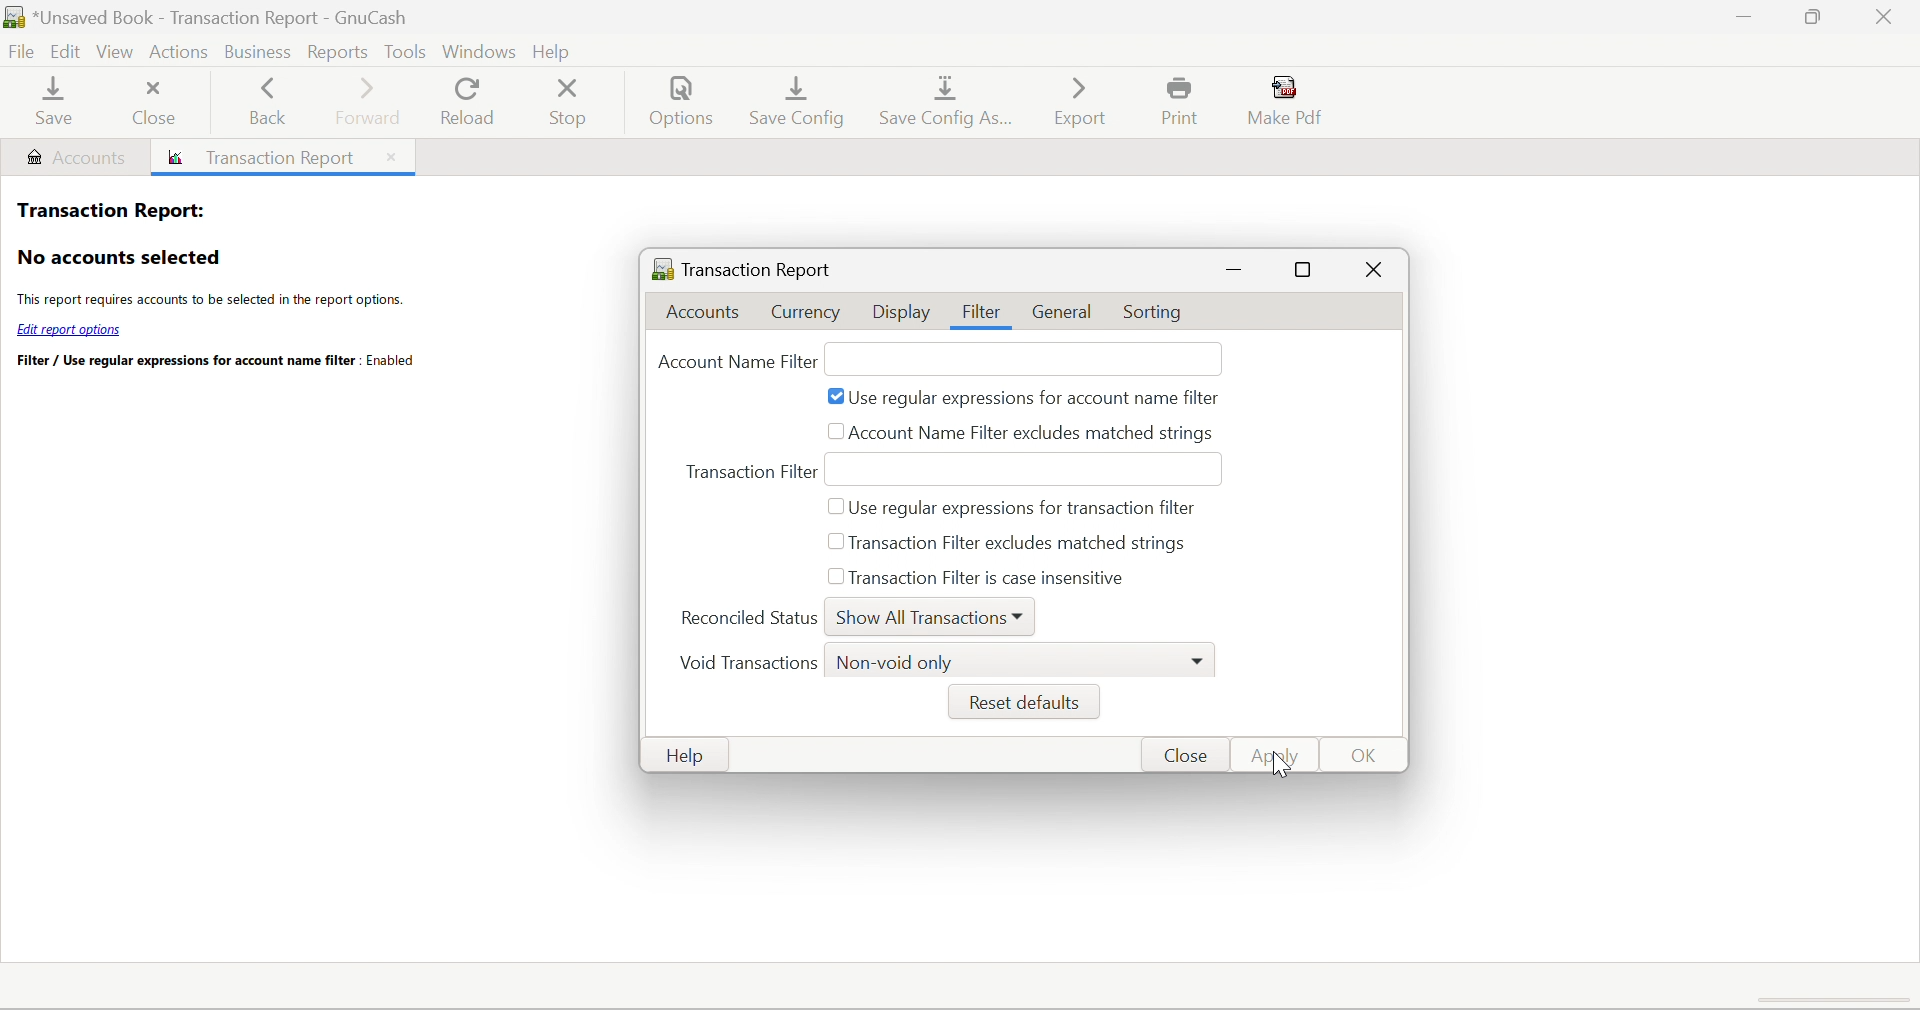 This screenshot has height=1010, width=1920. What do you see at coordinates (710, 313) in the screenshot?
I see `Accounts` at bounding box center [710, 313].